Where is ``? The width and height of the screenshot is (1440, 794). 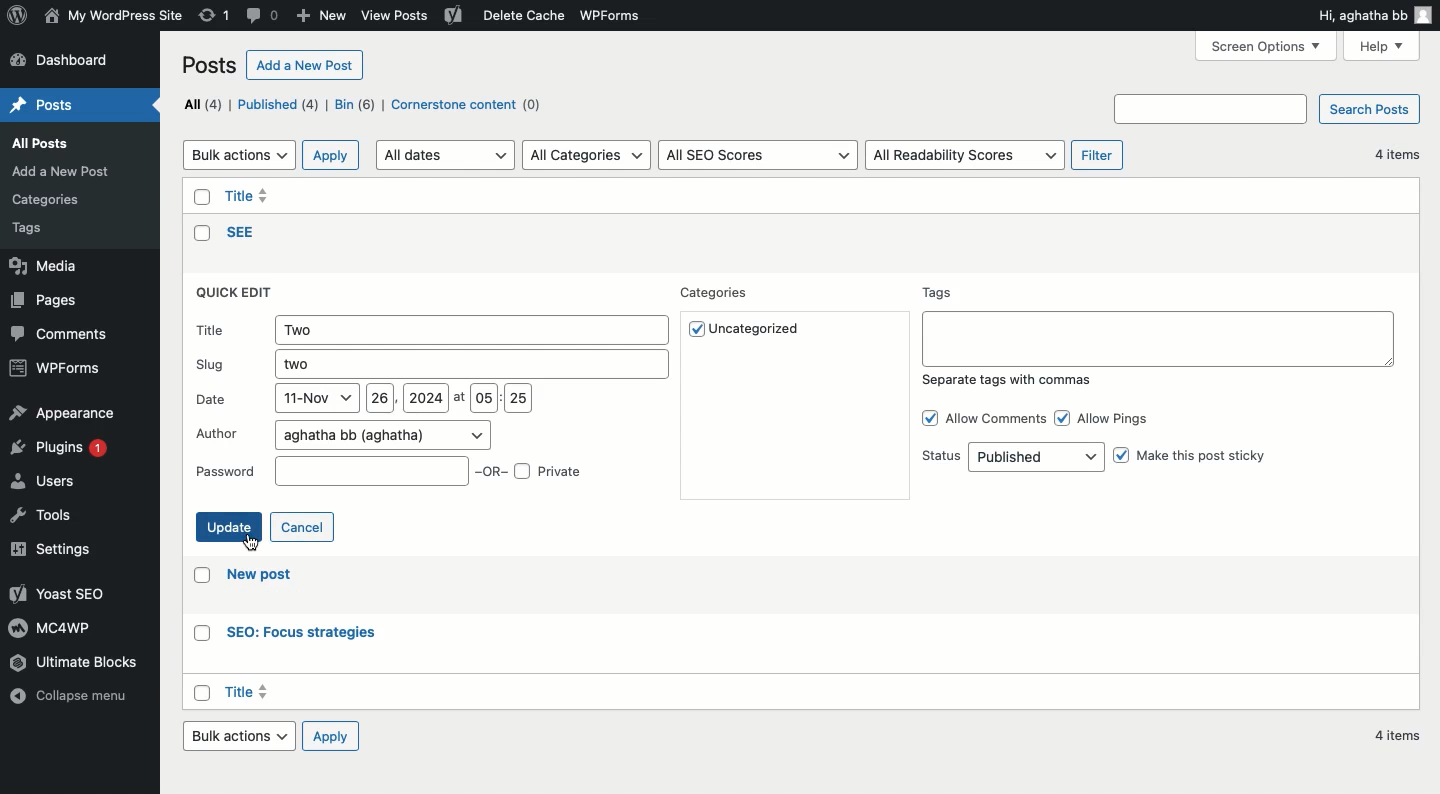
 is located at coordinates (244, 234).